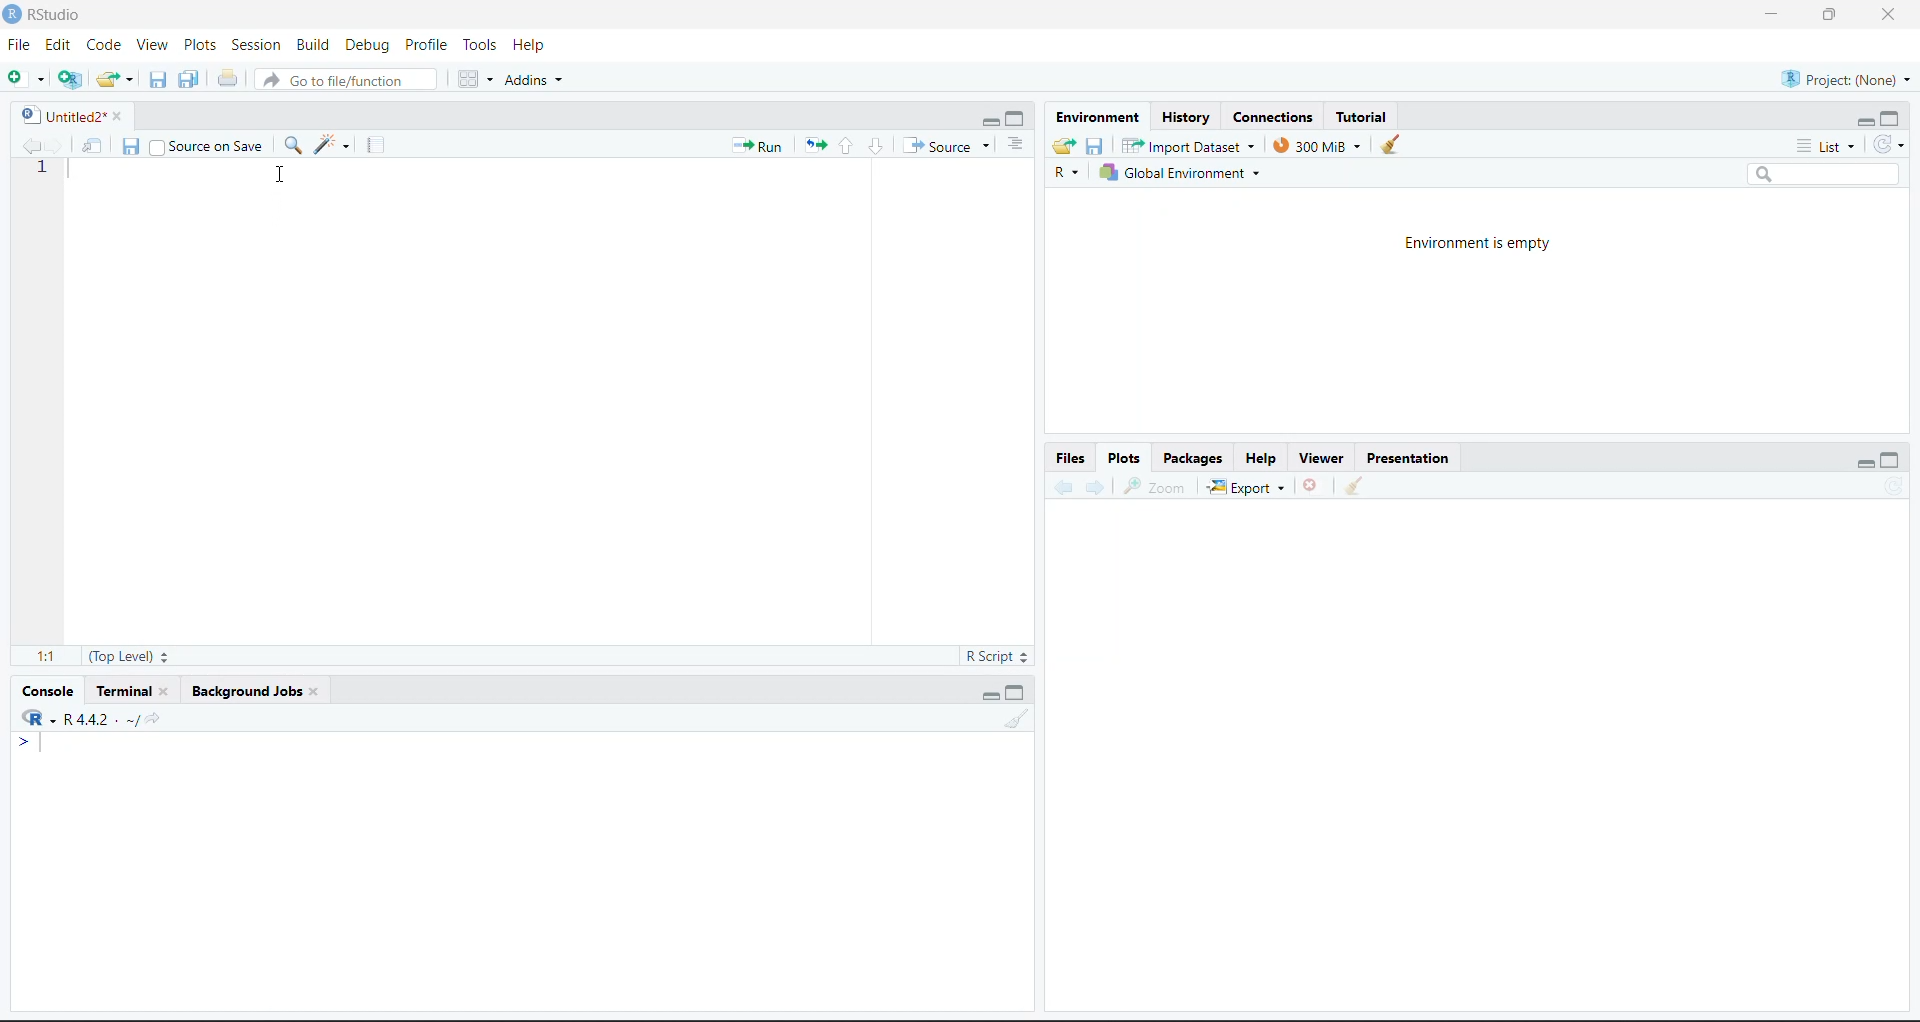 This screenshot has height=1022, width=1920. What do you see at coordinates (813, 147) in the screenshot?
I see `re run the previous code` at bounding box center [813, 147].